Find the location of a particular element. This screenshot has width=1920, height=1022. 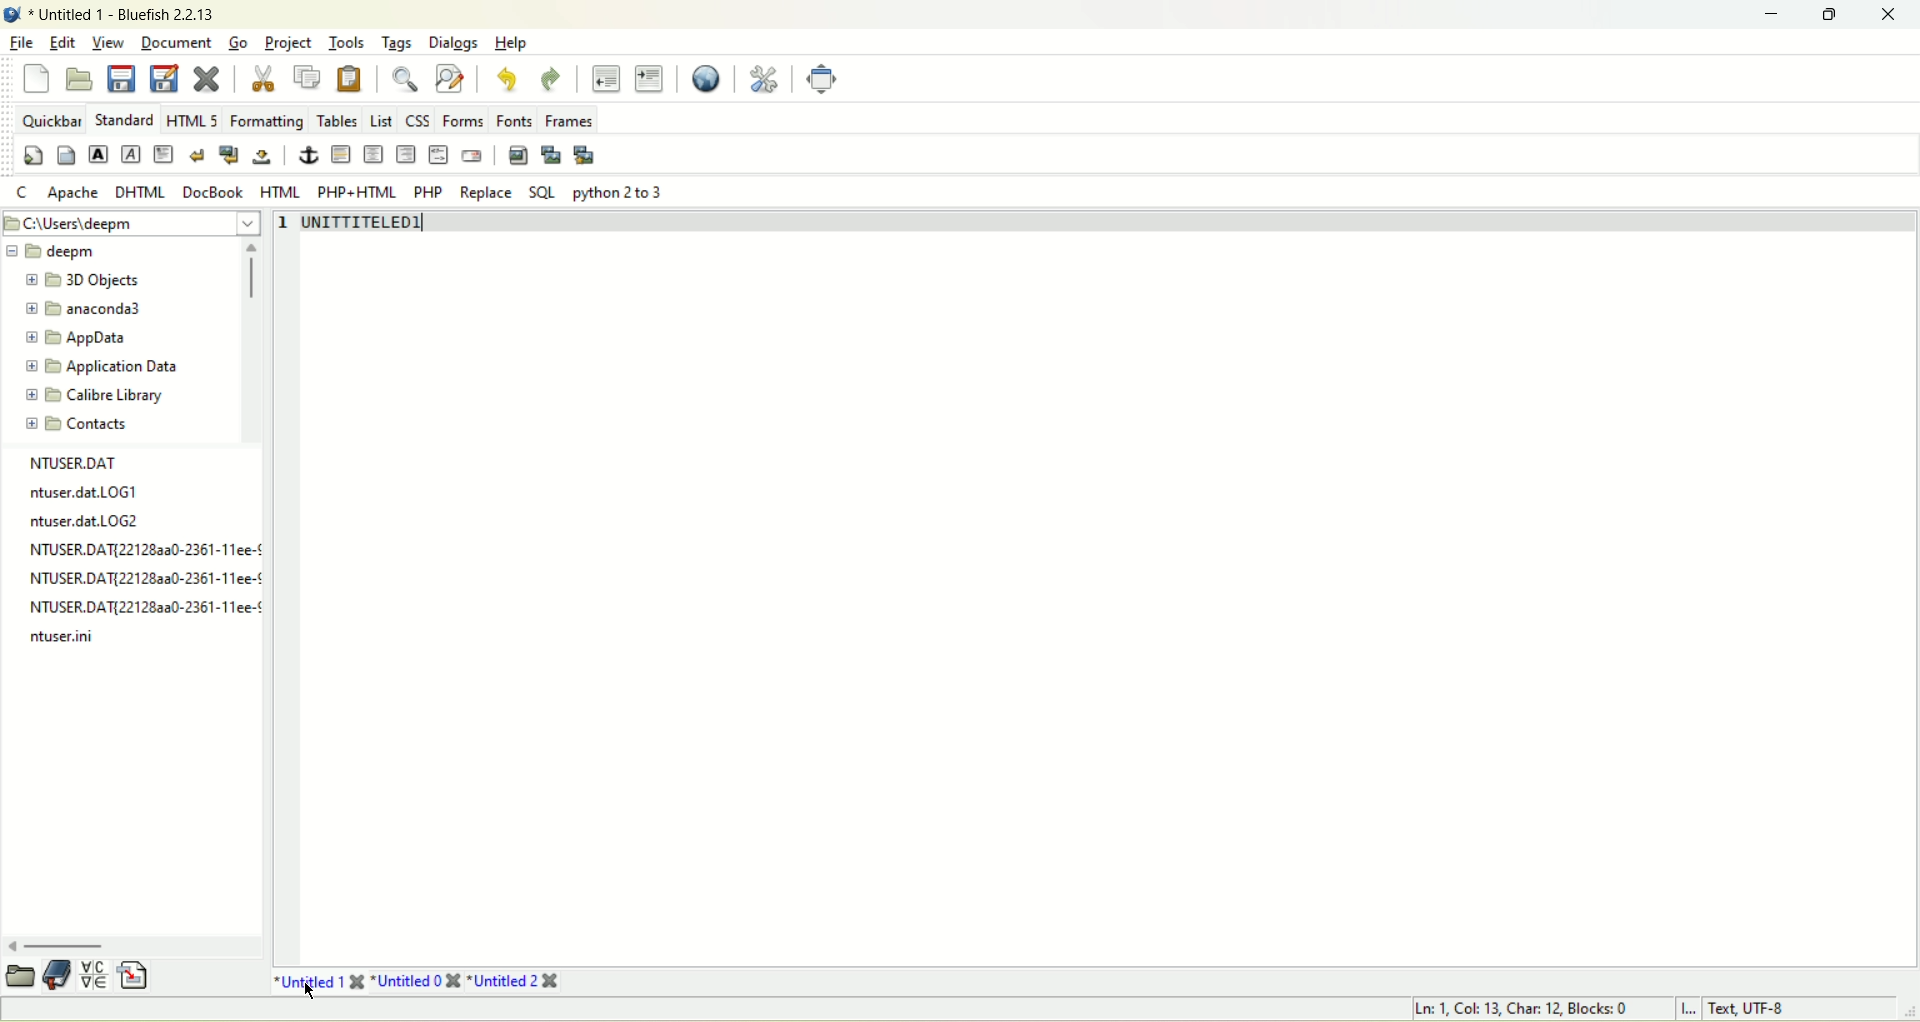

quickbar is located at coordinates (49, 117).